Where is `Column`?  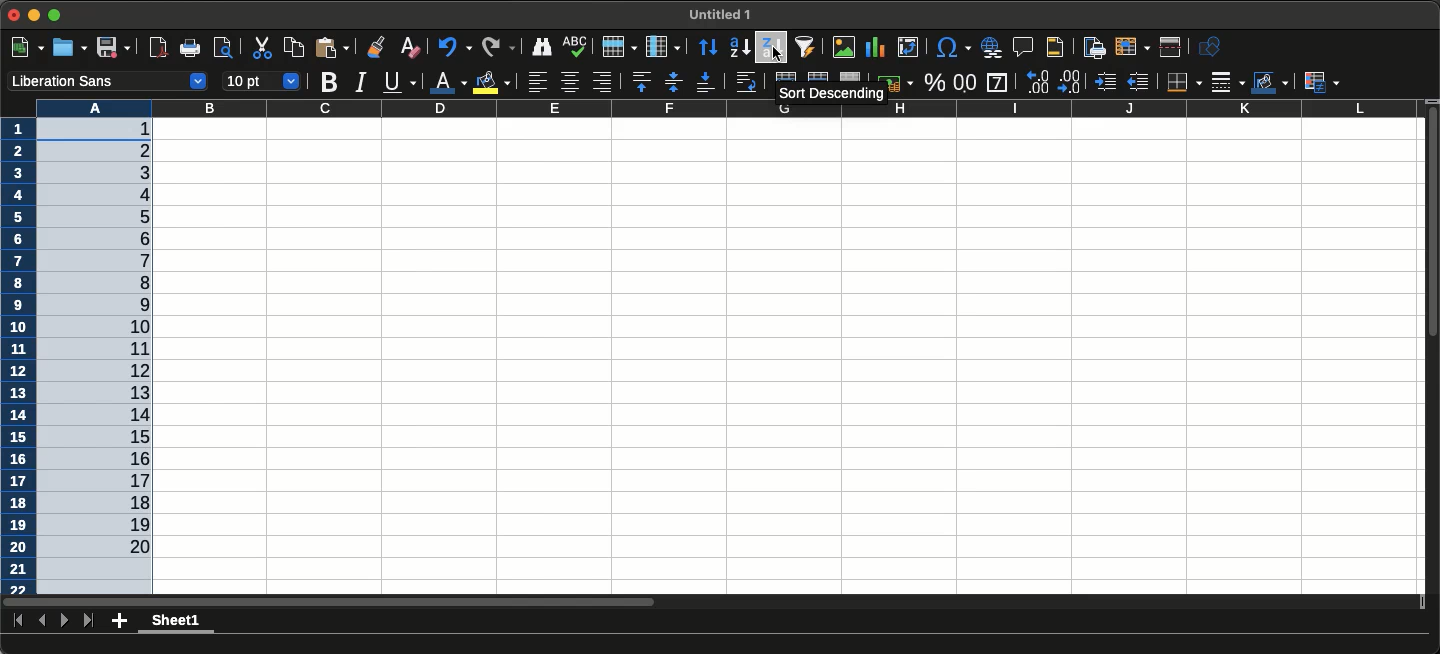
Column is located at coordinates (661, 46).